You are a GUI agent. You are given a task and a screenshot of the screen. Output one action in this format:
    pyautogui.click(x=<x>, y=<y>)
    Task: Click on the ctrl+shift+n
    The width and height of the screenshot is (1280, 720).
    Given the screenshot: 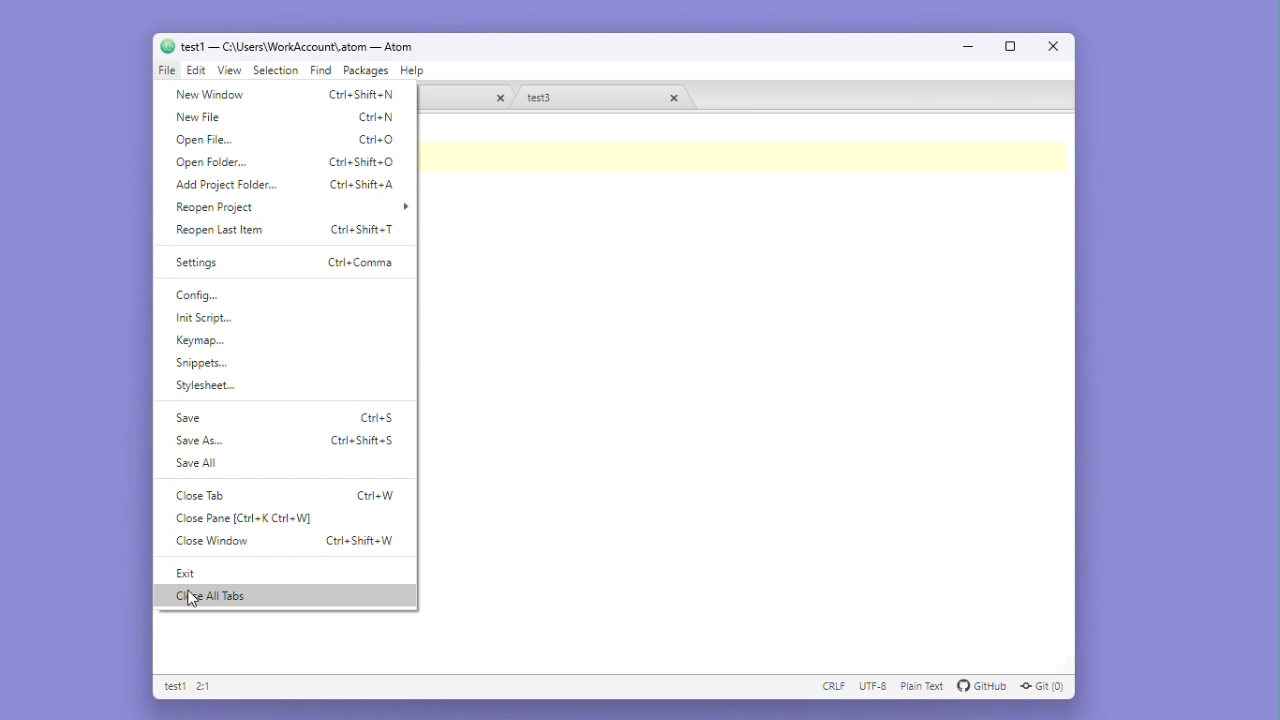 What is the action you would take?
    pyautogui.click(x=366, y=94)
    